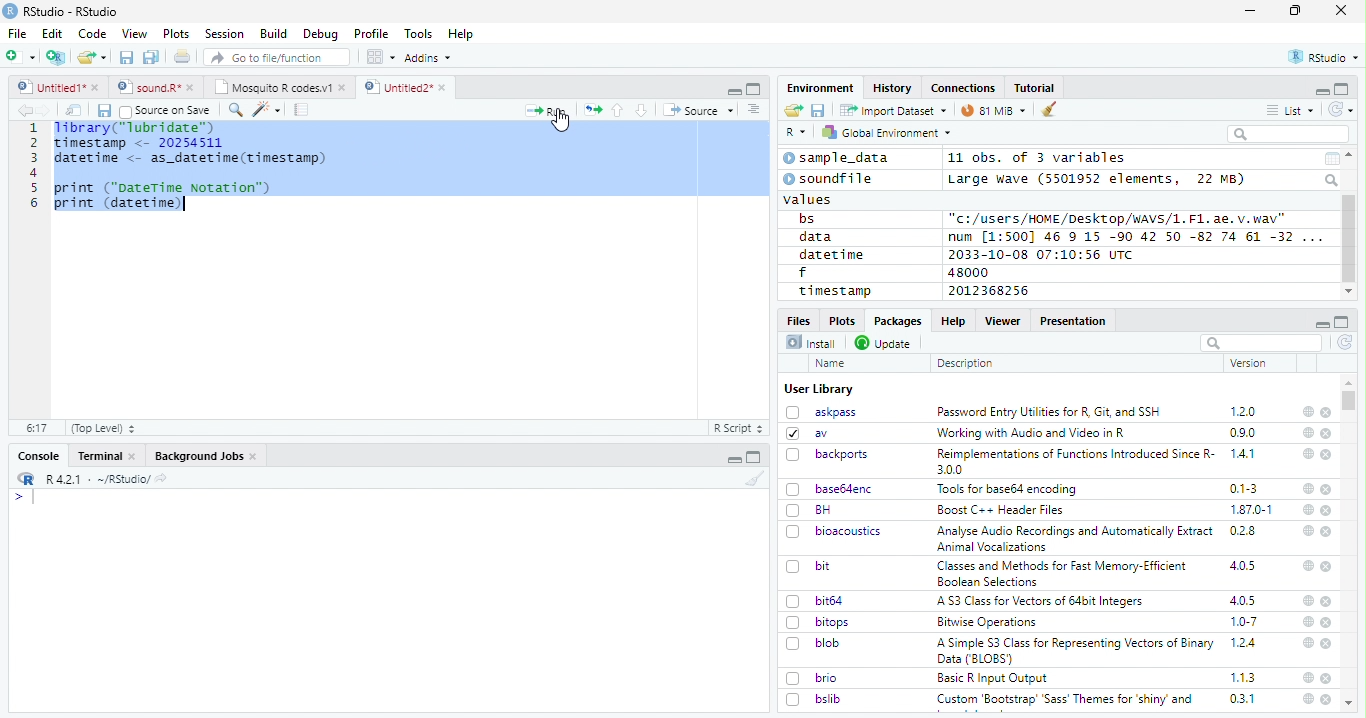 Image resolution: width=1366 pixels, height=718 pixels. What do you see at coordinates (76, 110) in the screenshot?
I see `Show in new window` at bounding box center [76, 110].